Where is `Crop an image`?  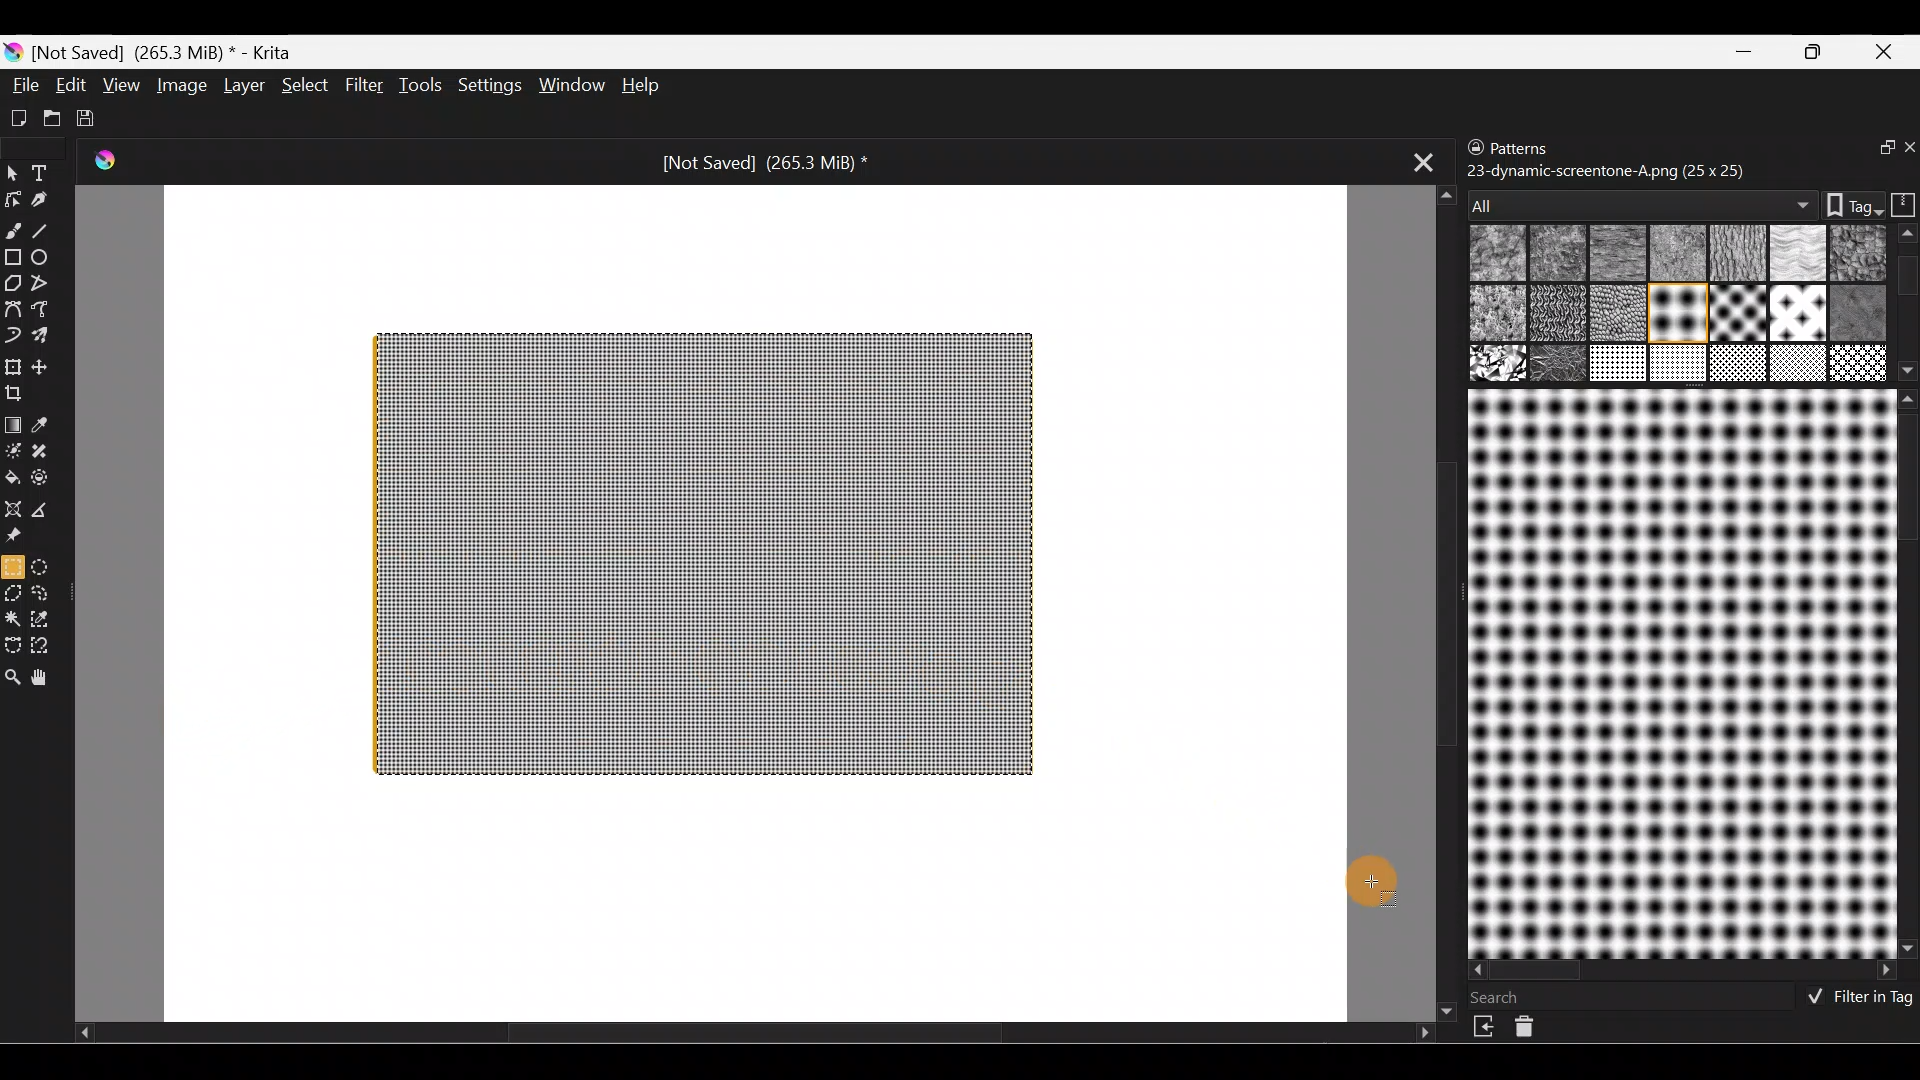 Crop an image is located at coordinates (22, 398).